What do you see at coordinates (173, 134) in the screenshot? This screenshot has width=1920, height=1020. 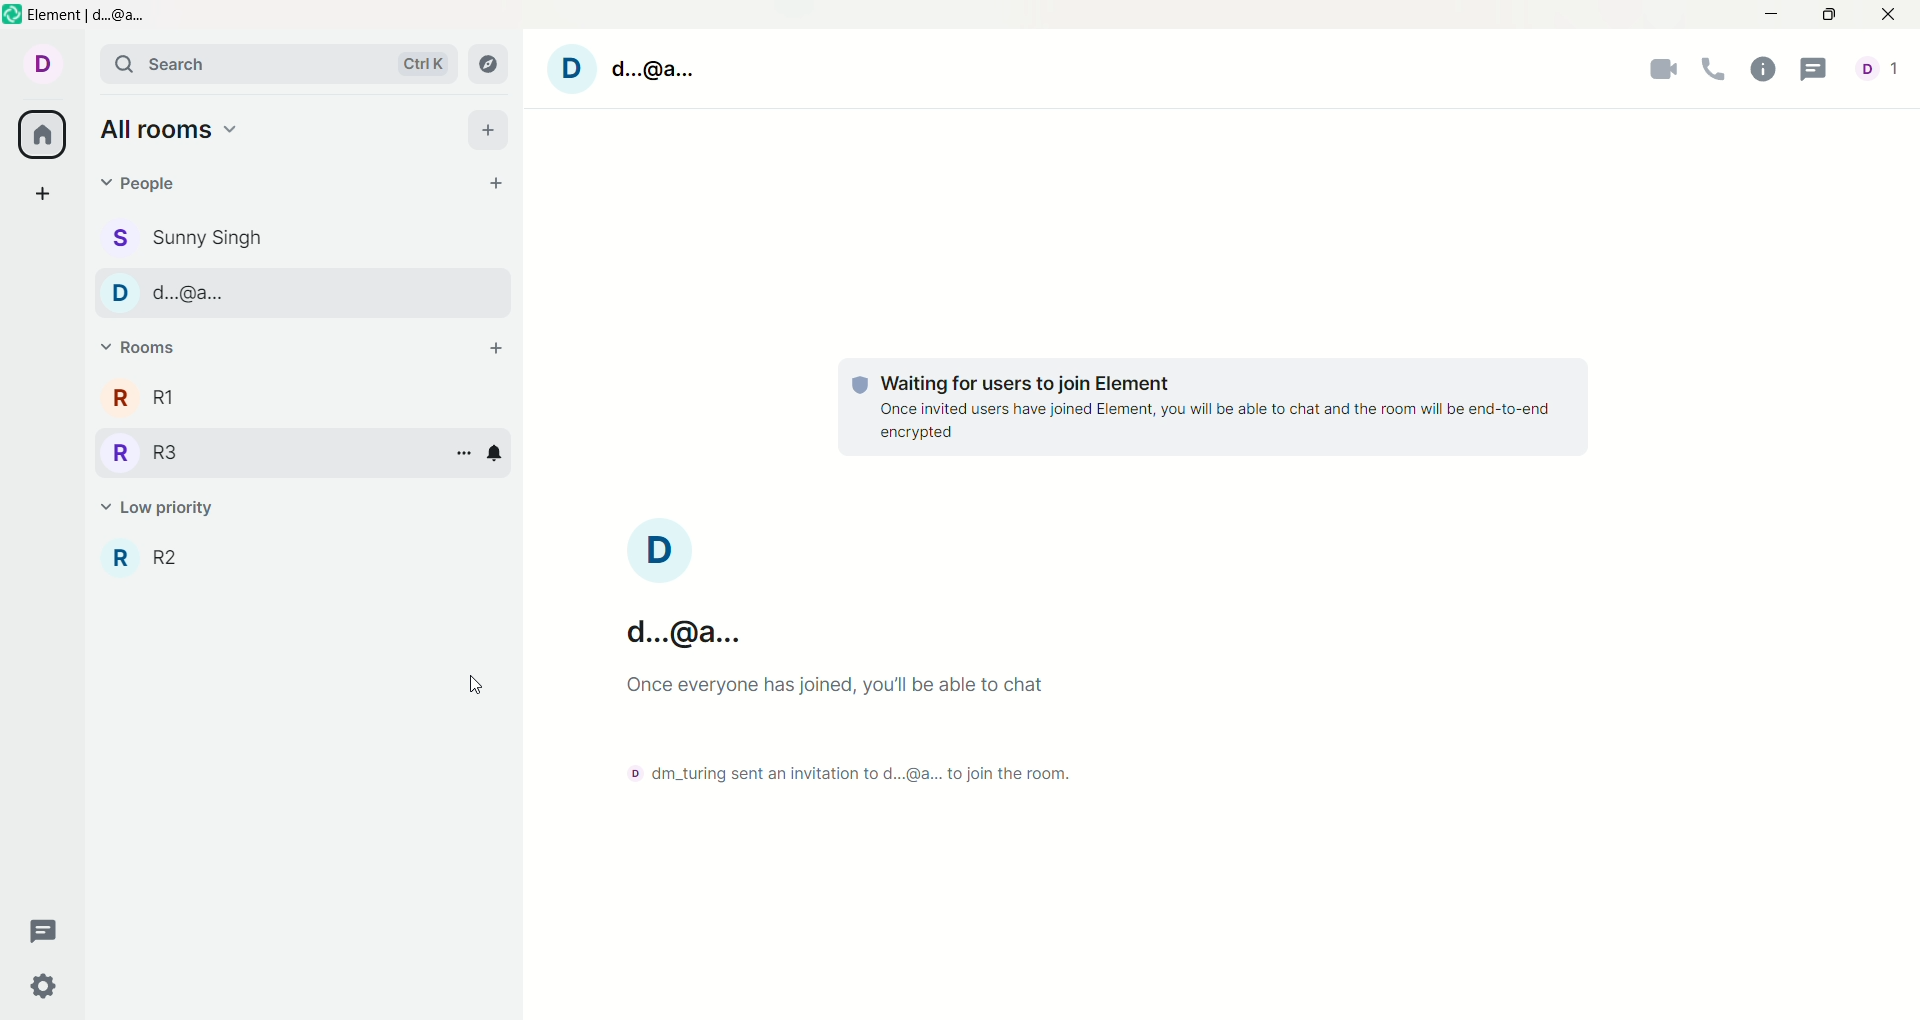 I see `all rooms` at bounding box center [173, 134].